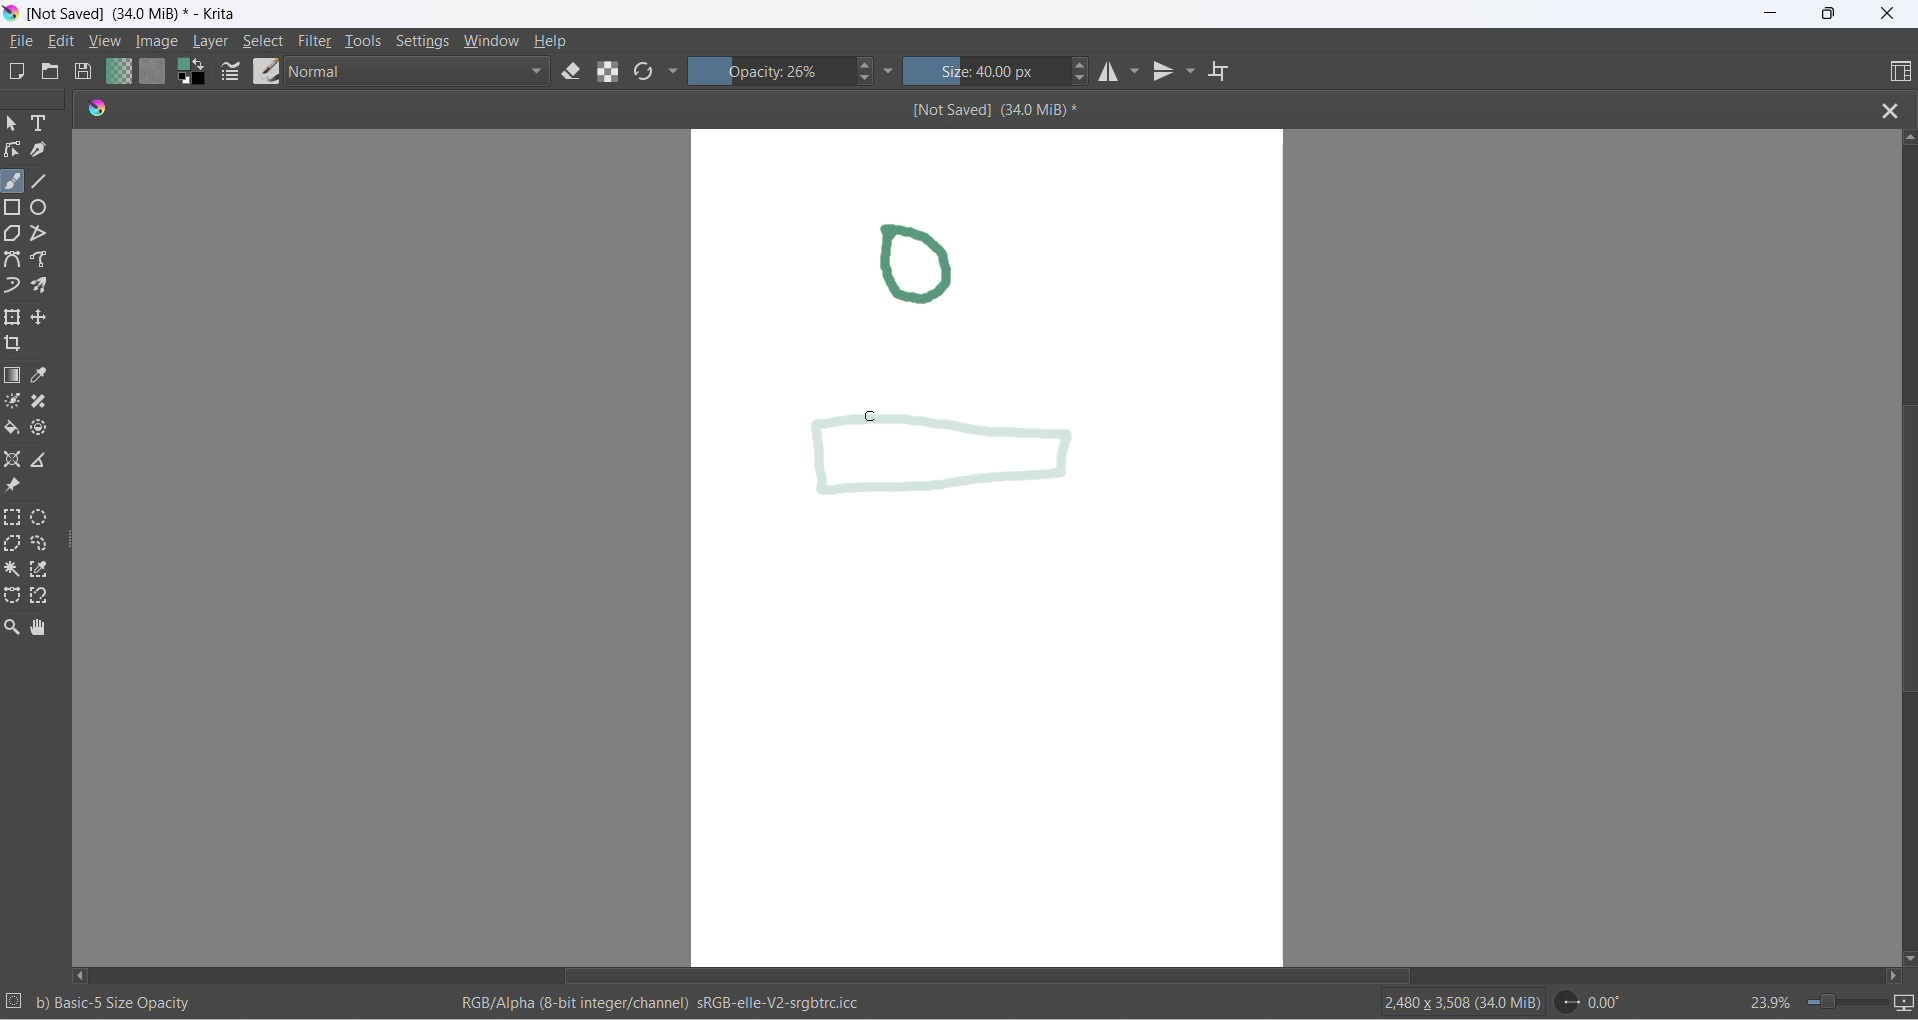 The width and height of the screenshot is (1918, 1020). I want to click on preserve alpha, so click(607, 71).